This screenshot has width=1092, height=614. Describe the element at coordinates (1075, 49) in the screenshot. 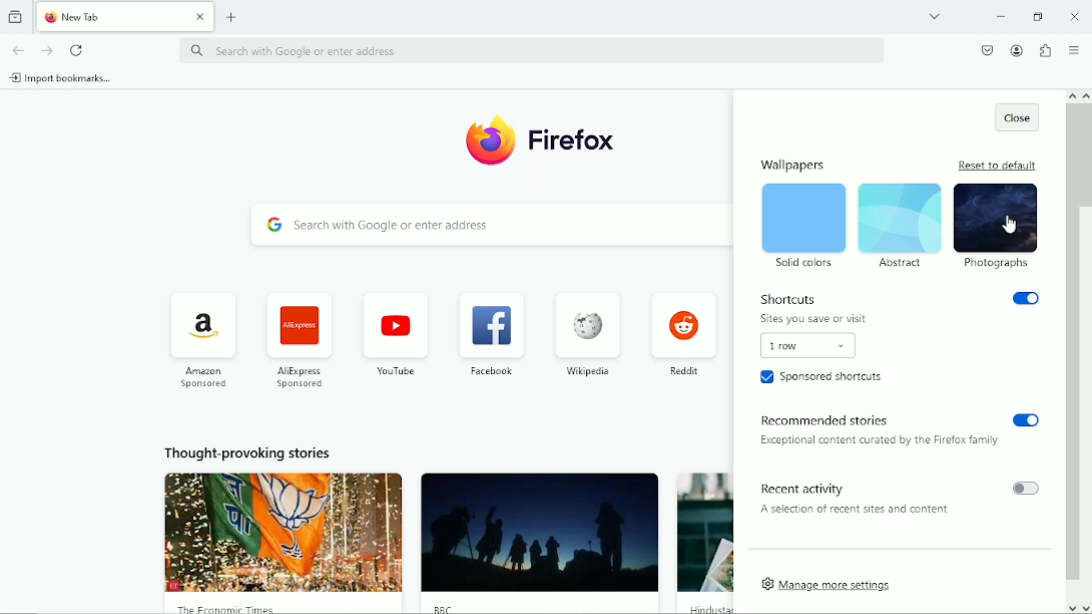

I see `Open application menu` at that location.